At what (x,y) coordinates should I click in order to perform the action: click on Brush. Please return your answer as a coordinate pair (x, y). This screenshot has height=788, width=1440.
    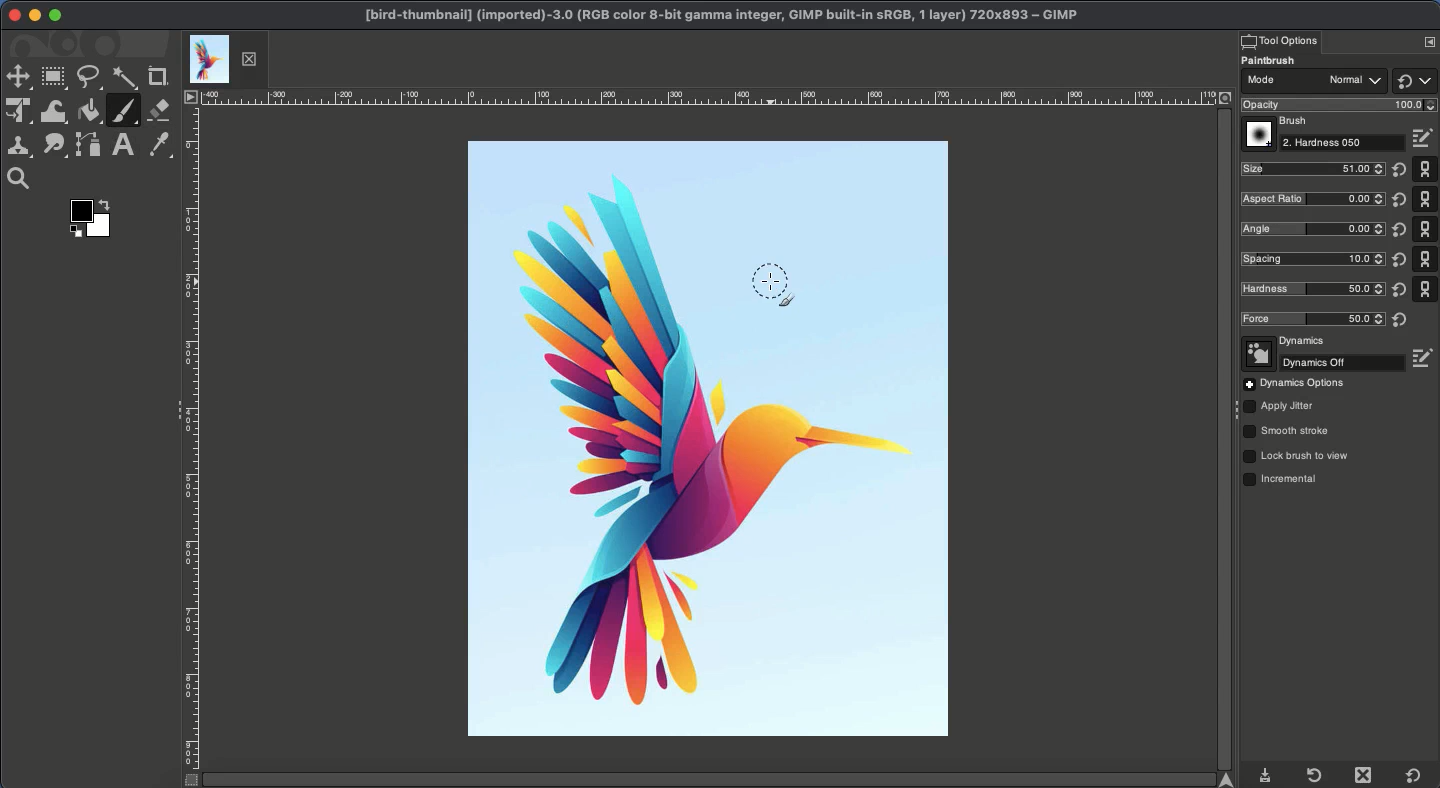
    Looking at the image, I should click on (1278, 122).